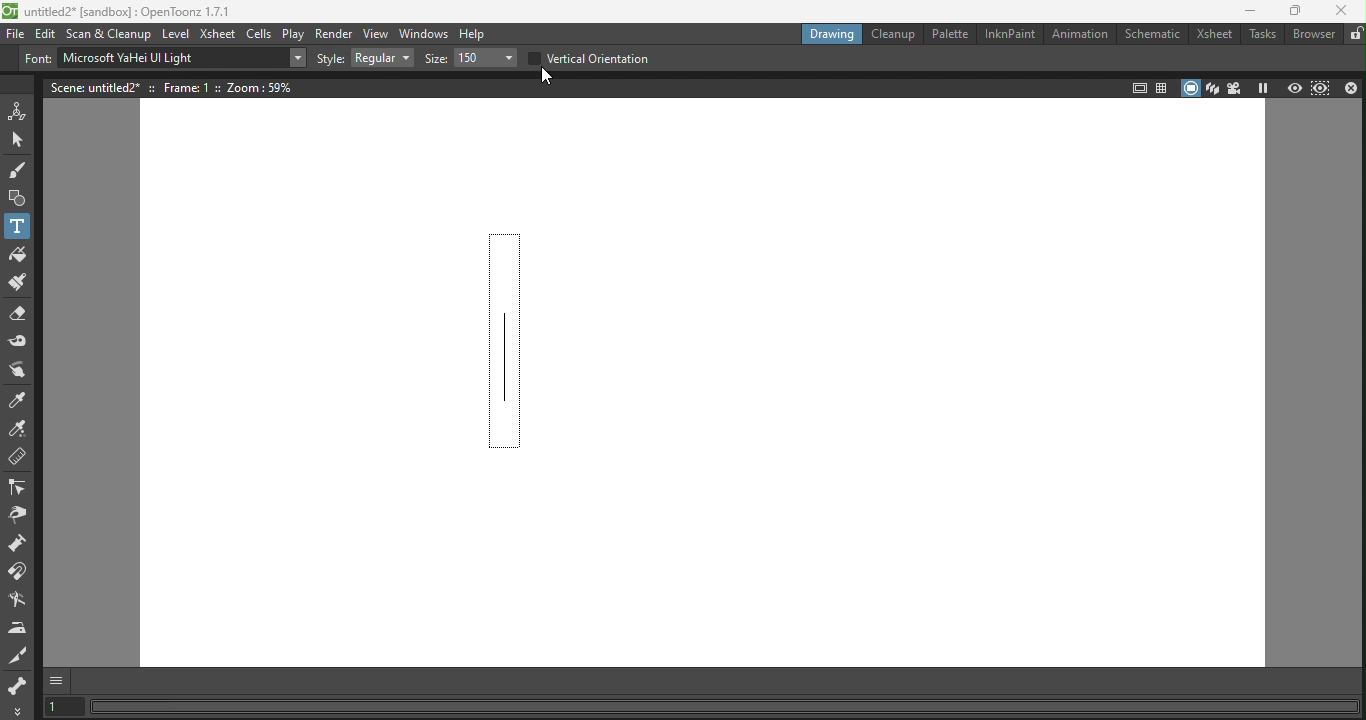  Describe the element at coordinates (707, 383) in the screenshot. I see `Canvas` at that location.